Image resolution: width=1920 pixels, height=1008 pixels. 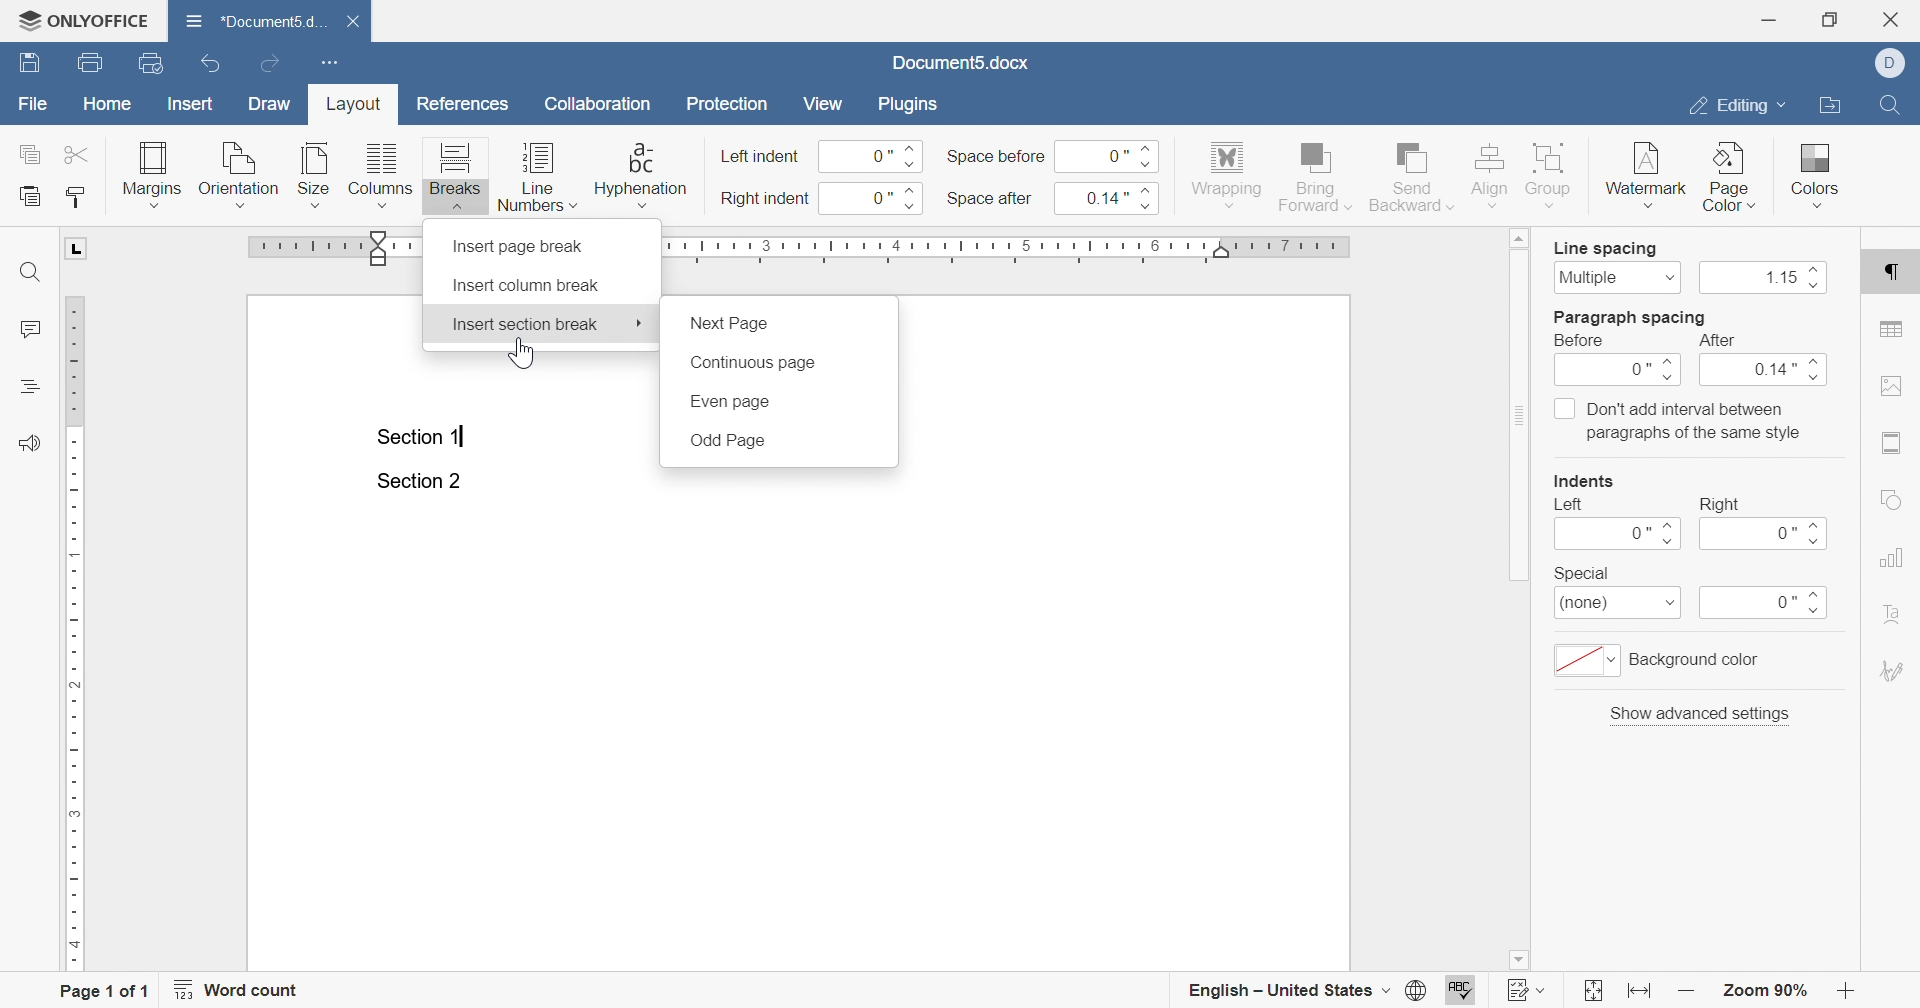 What do you see at coordinates (423, 438) in the screenshot?
I see `section 1` at bounding box center [423, 438].